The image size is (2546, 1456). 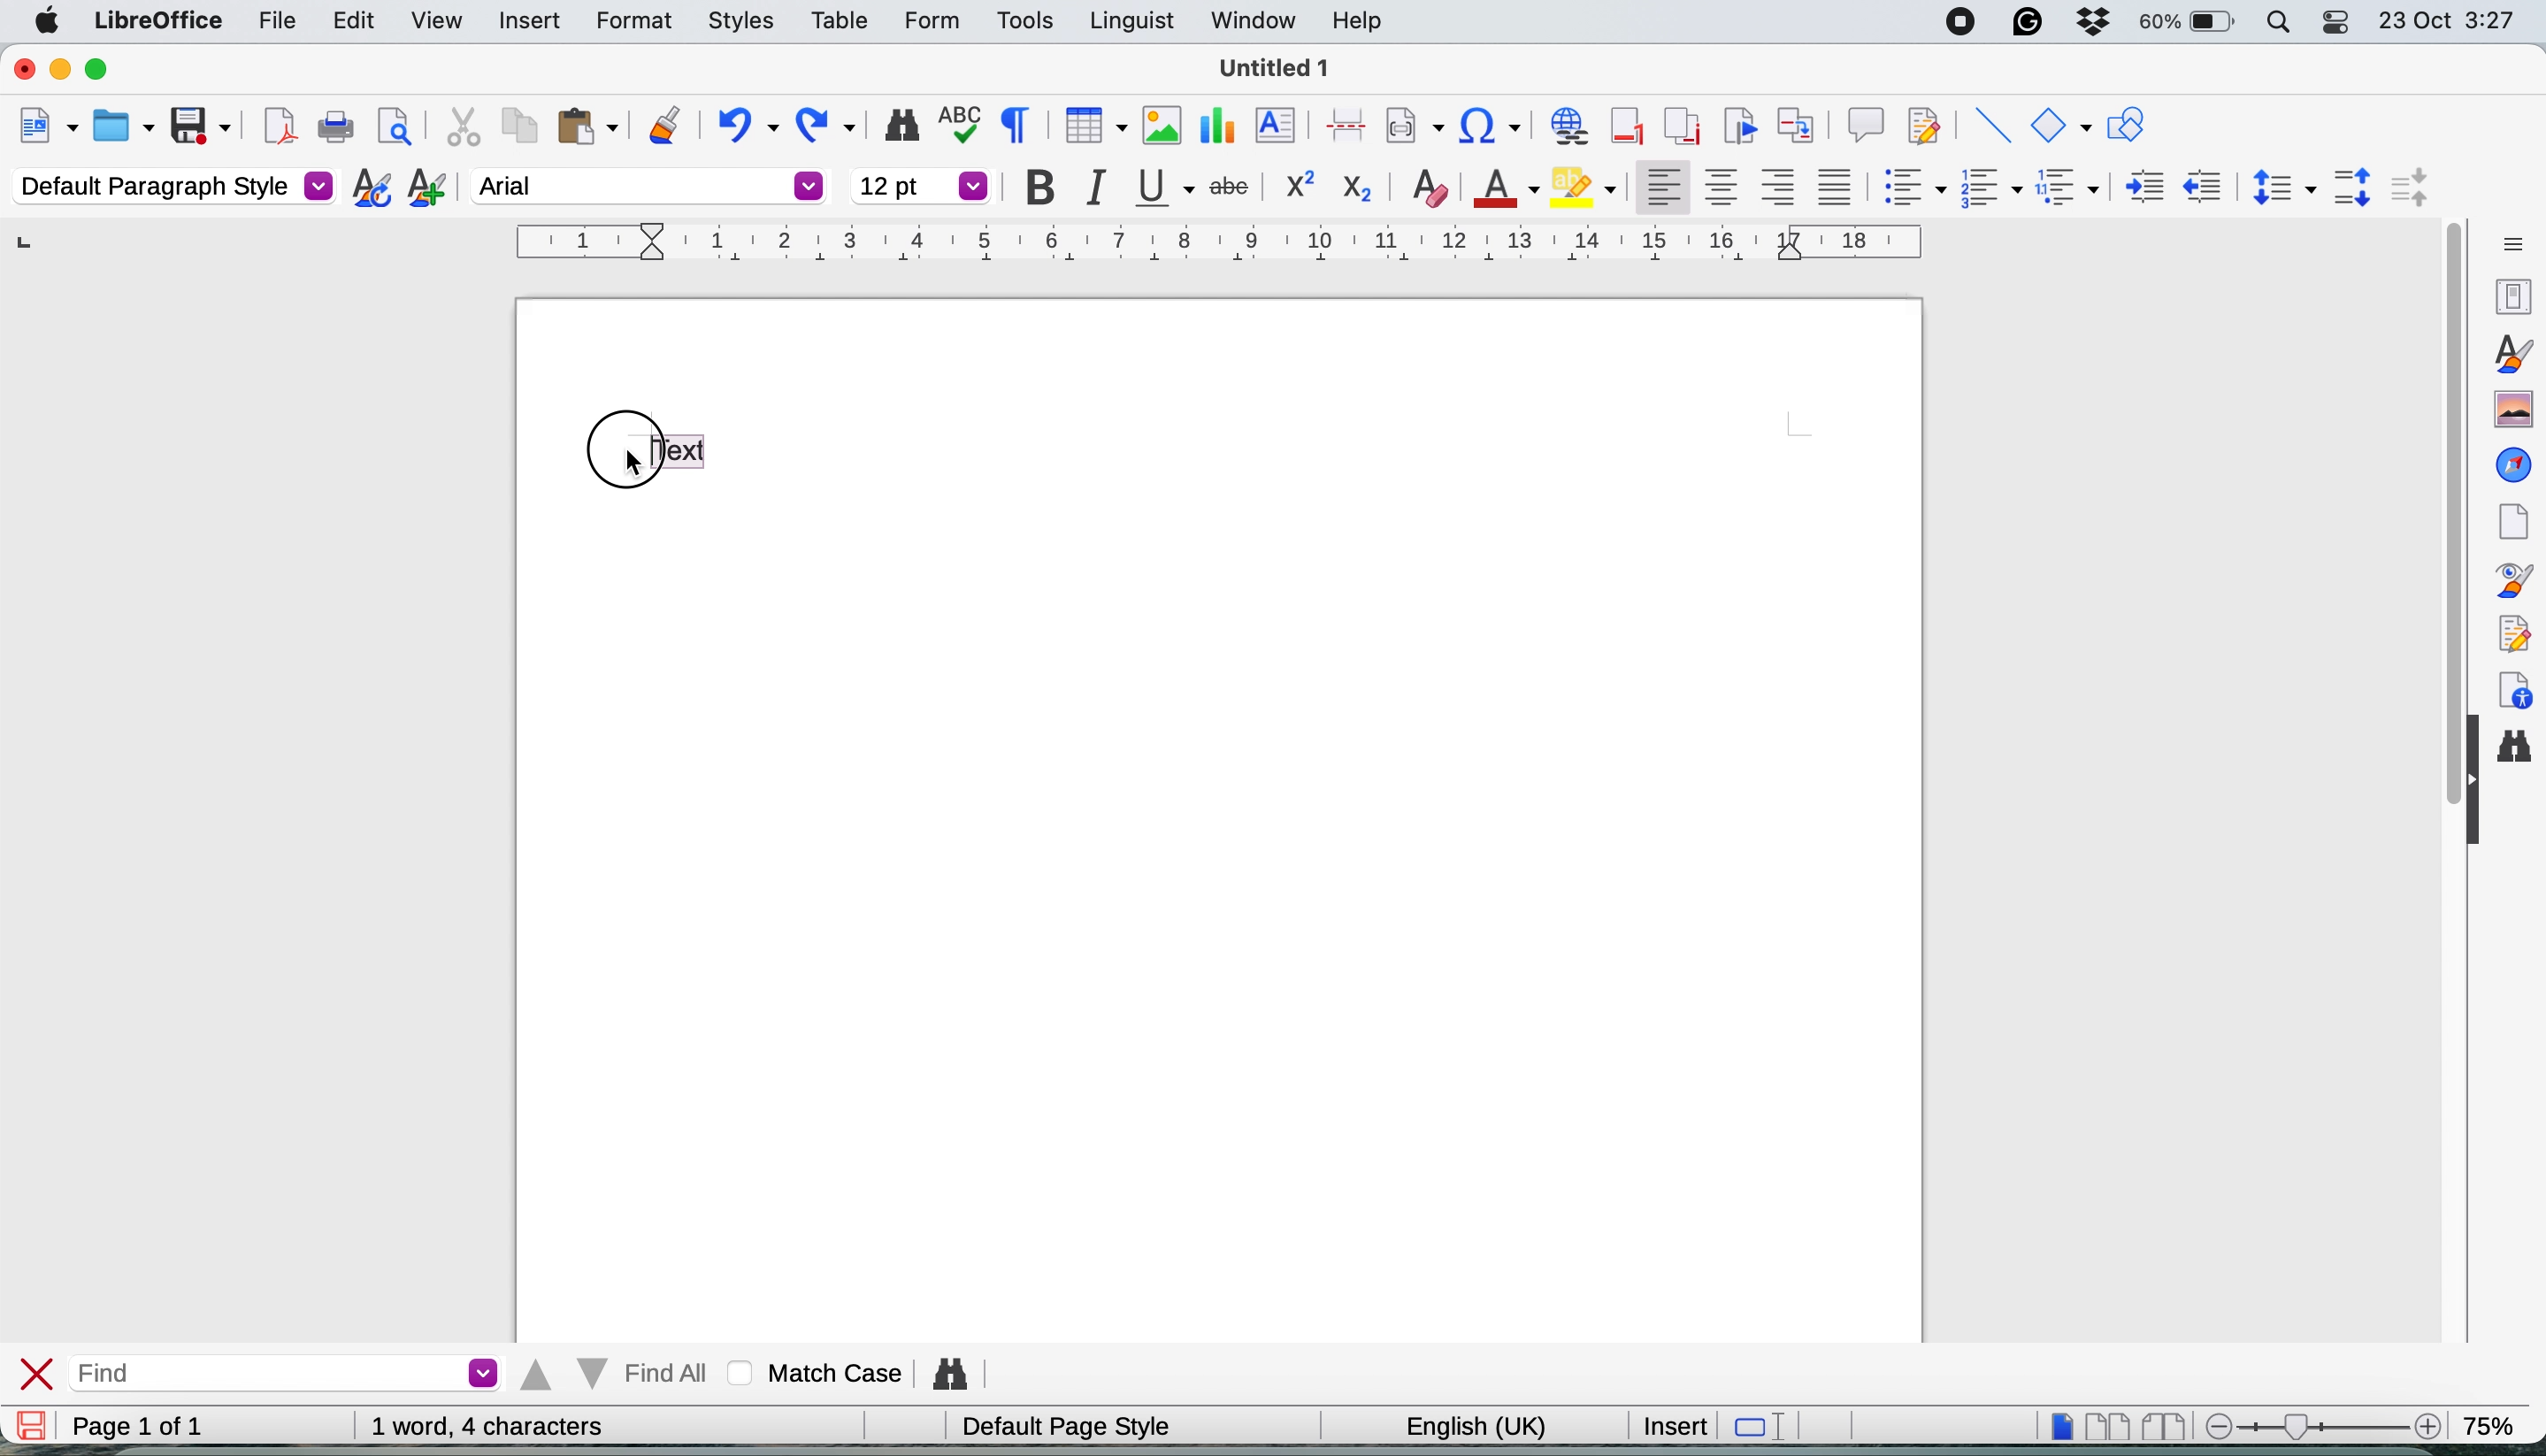 I want to click on insert cross reference, so click(x=1799, y=127).